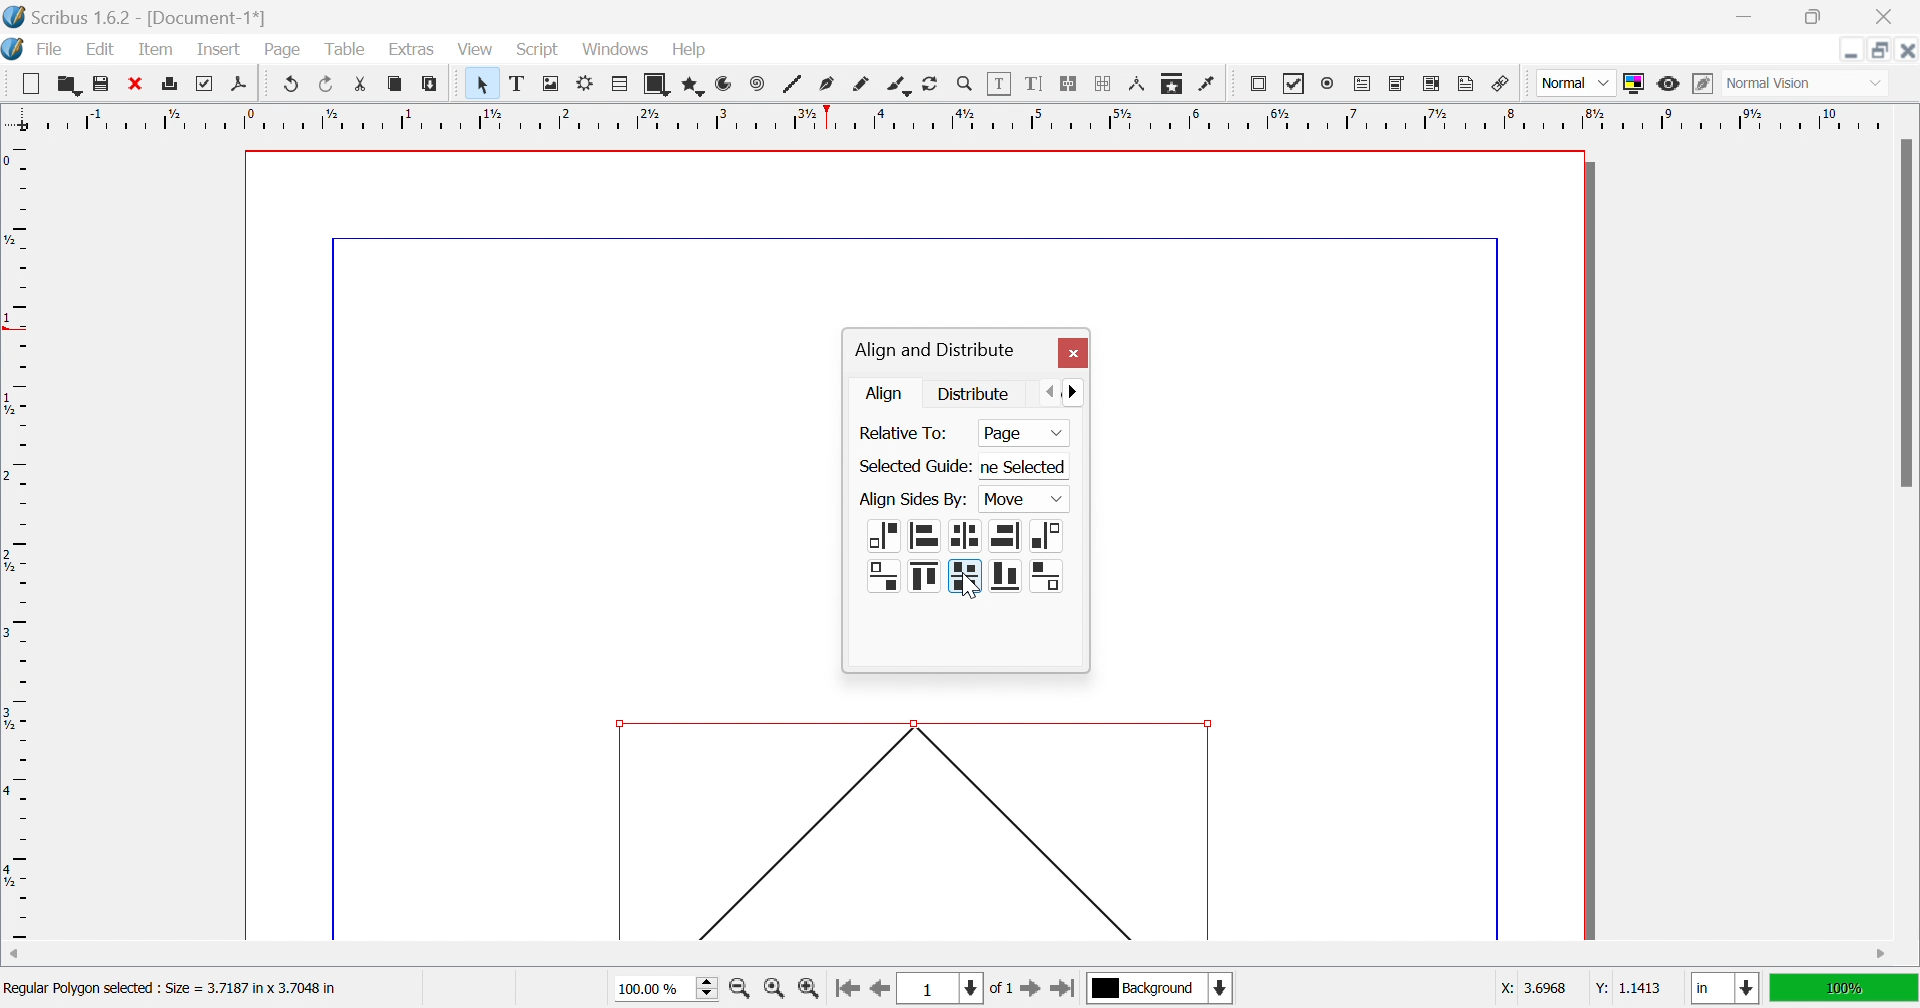 The height and width of the screenshot is (1008, 1920). Describe the element at coordinates (553, 82) in the screenshot. I see `Image frame` at that location.